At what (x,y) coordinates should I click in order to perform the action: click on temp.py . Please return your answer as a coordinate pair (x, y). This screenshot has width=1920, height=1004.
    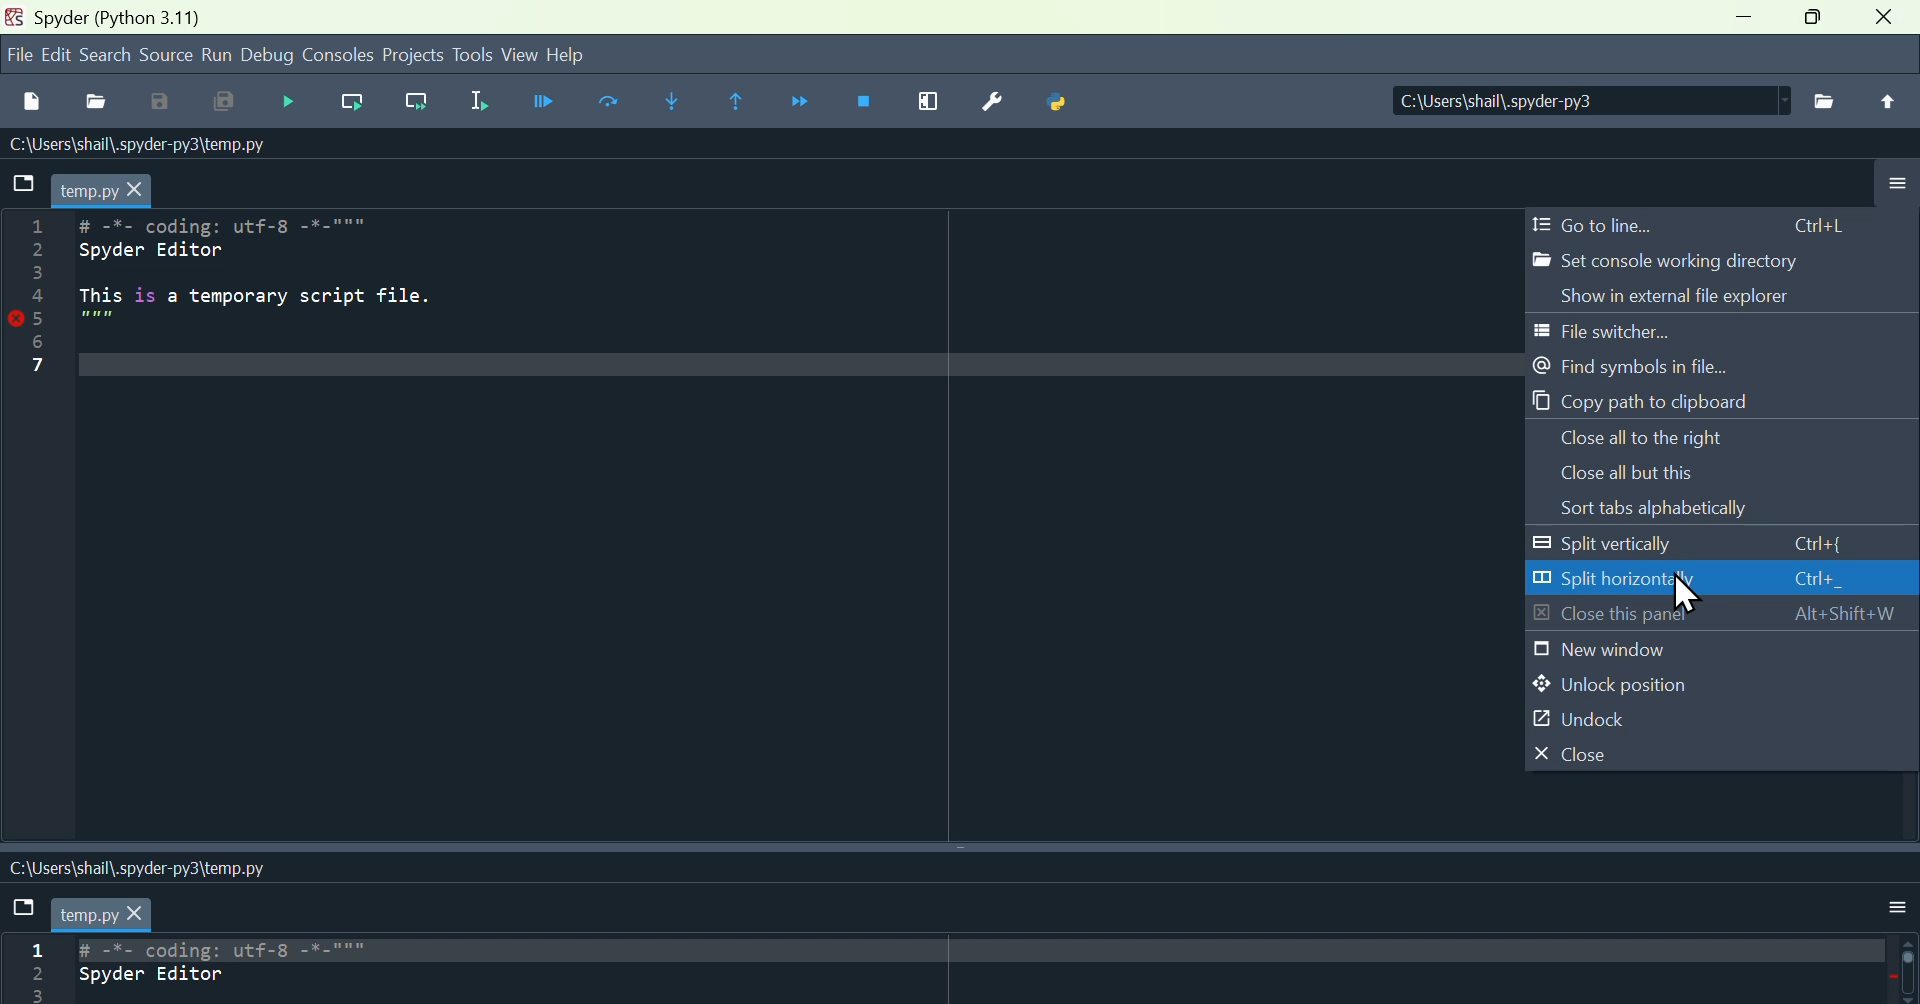
    Looking at the image, I should click on (106, 189).